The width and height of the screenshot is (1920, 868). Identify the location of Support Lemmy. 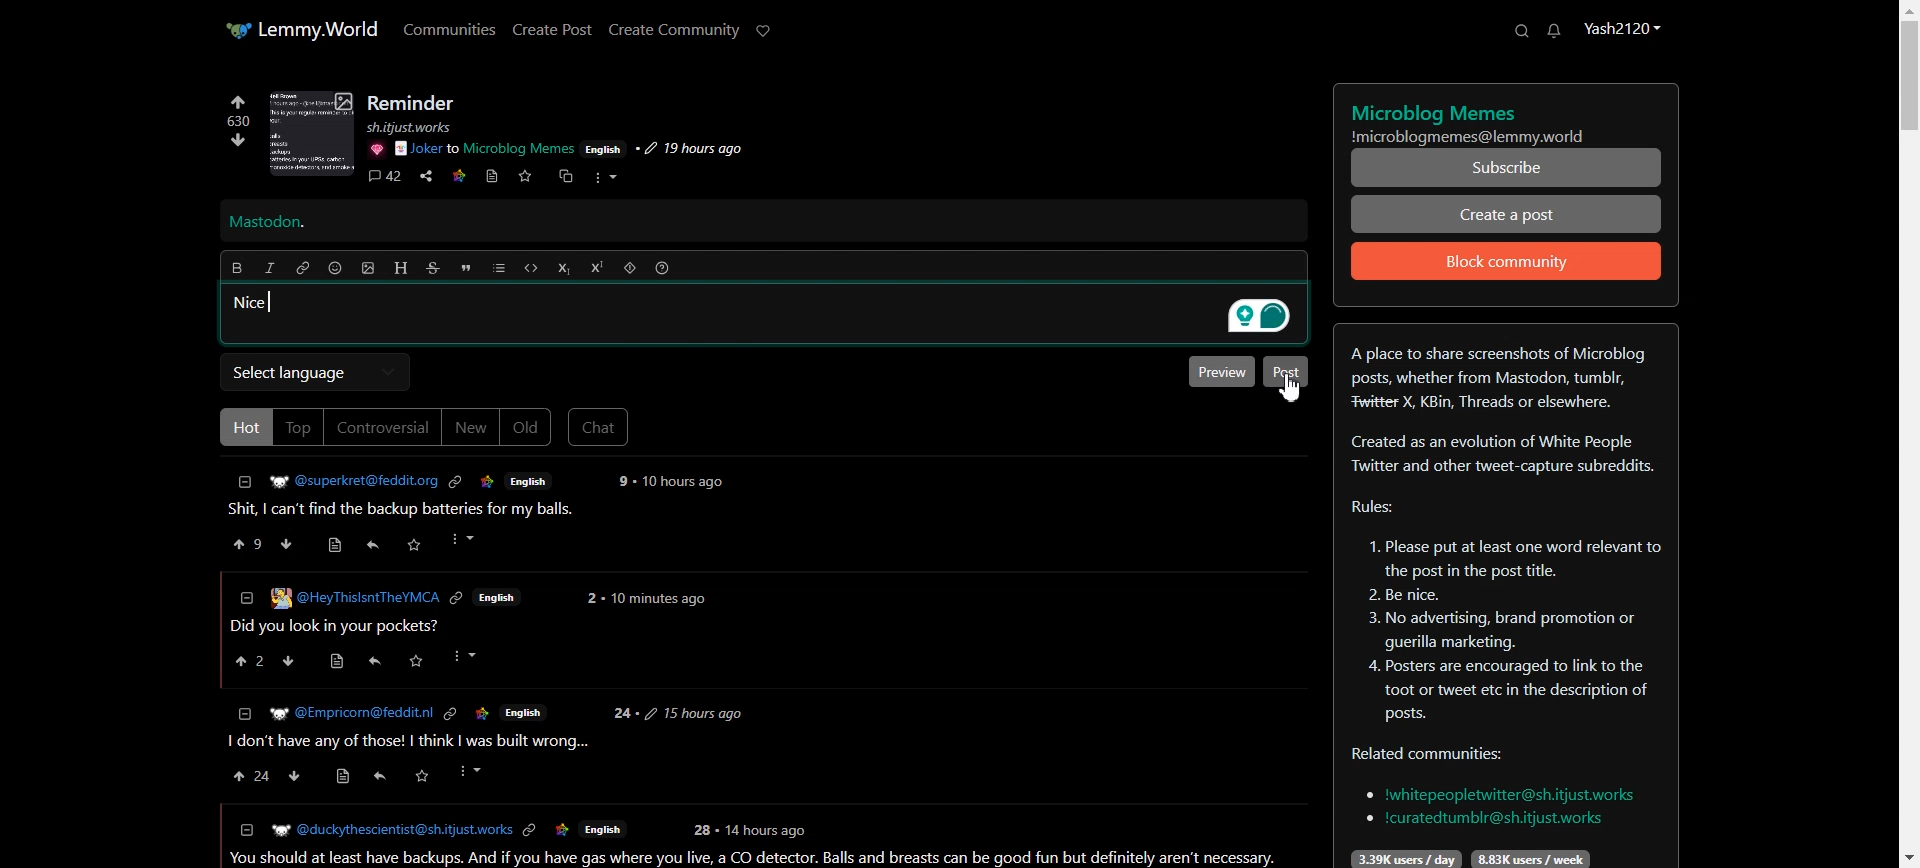
(764, 31).